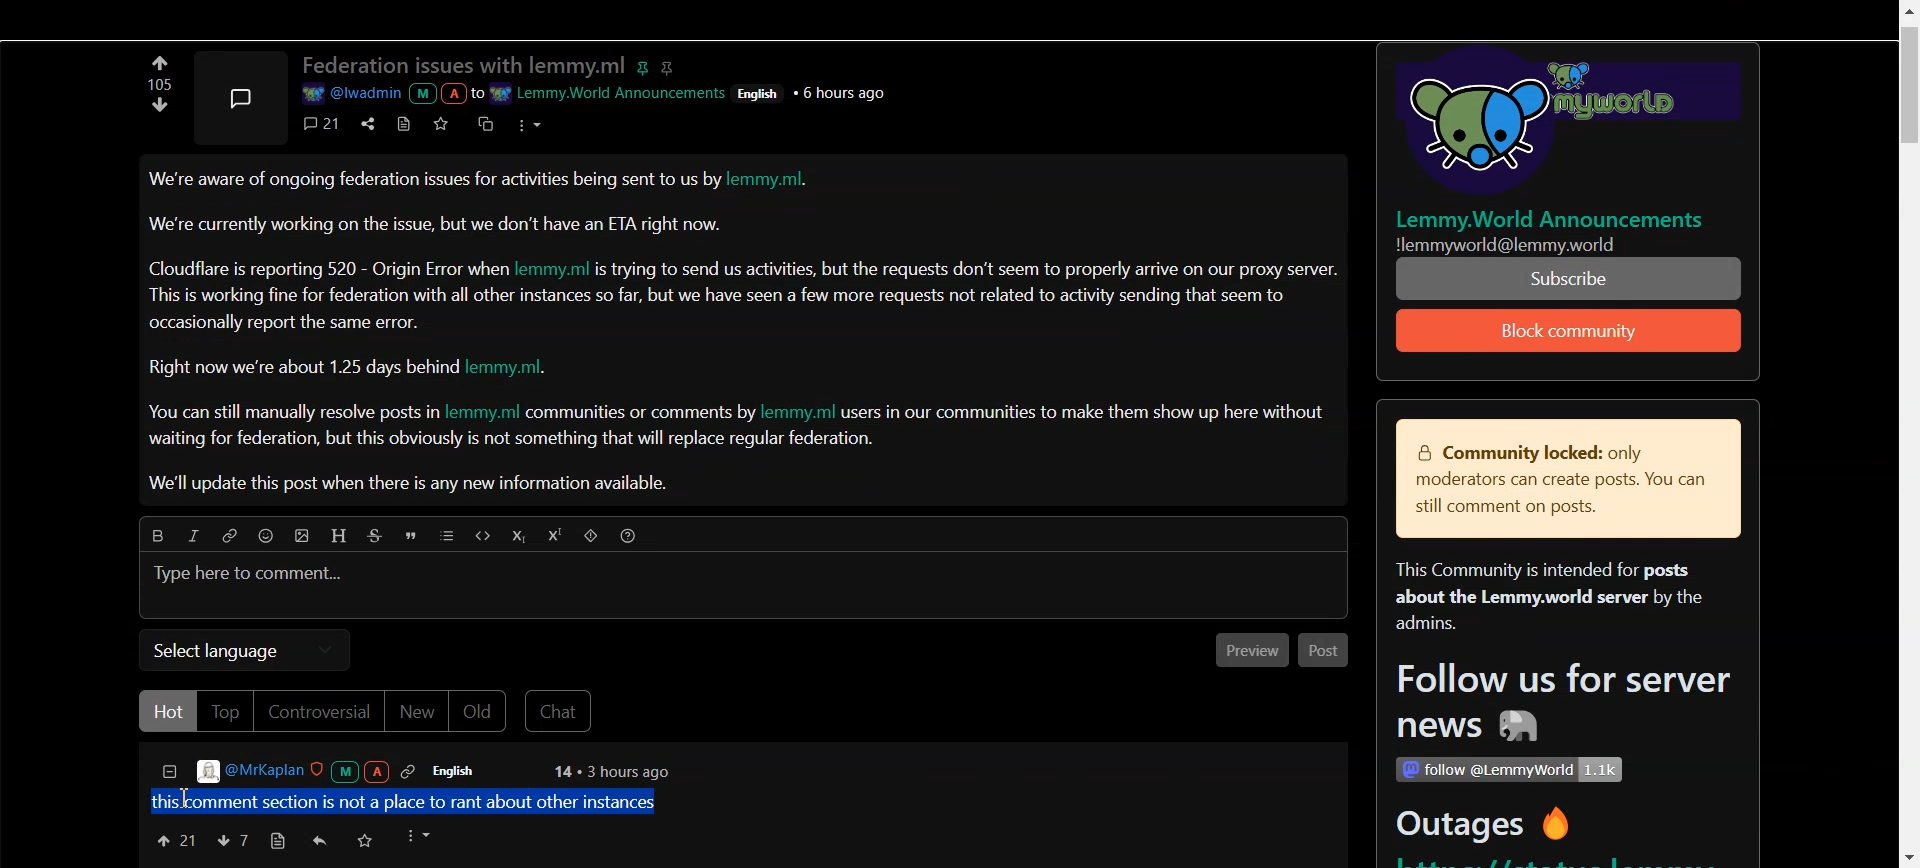 The height and width of the screenshot is (868, 1920). What do you see at coordinates (1324, 651) in the screenshot?
I see `Post` at bounding box center [1324, 651].